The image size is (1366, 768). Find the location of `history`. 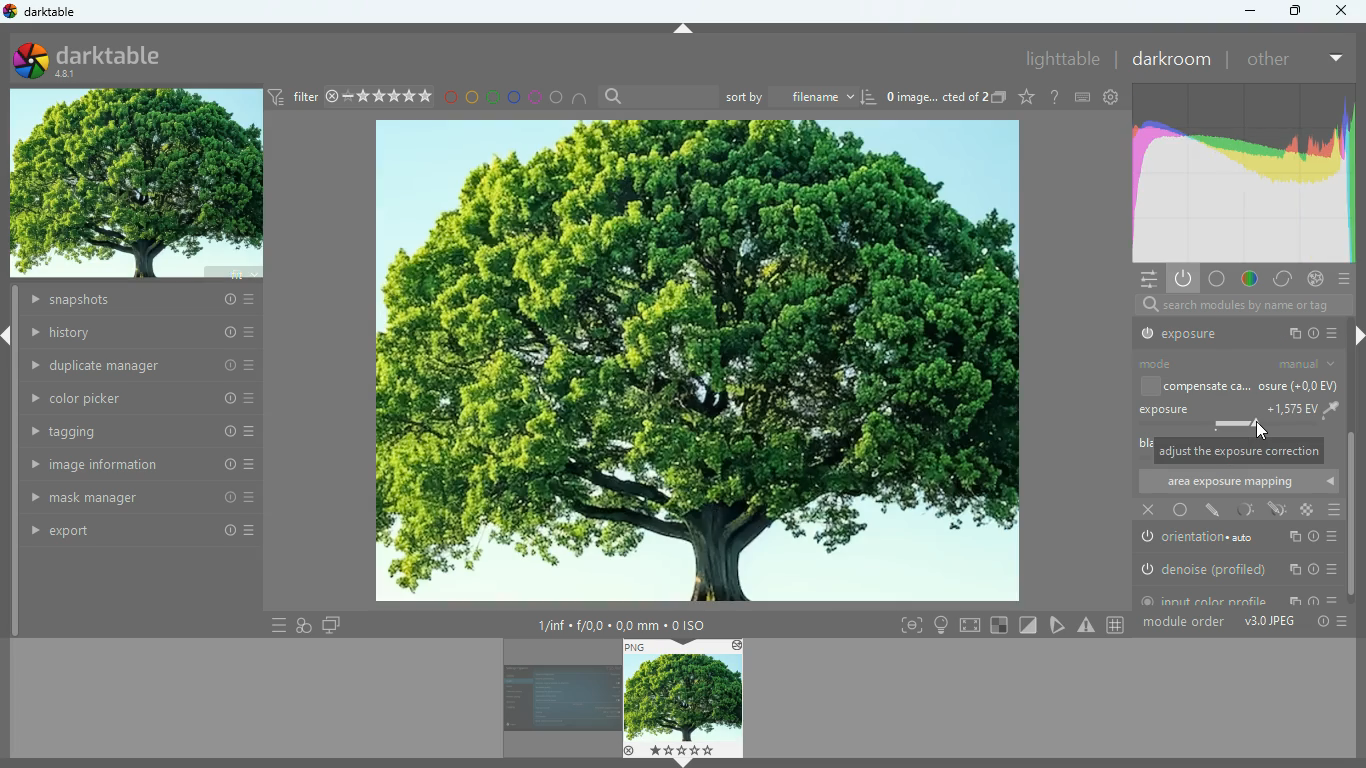

history is located at coordinates (143, 334).